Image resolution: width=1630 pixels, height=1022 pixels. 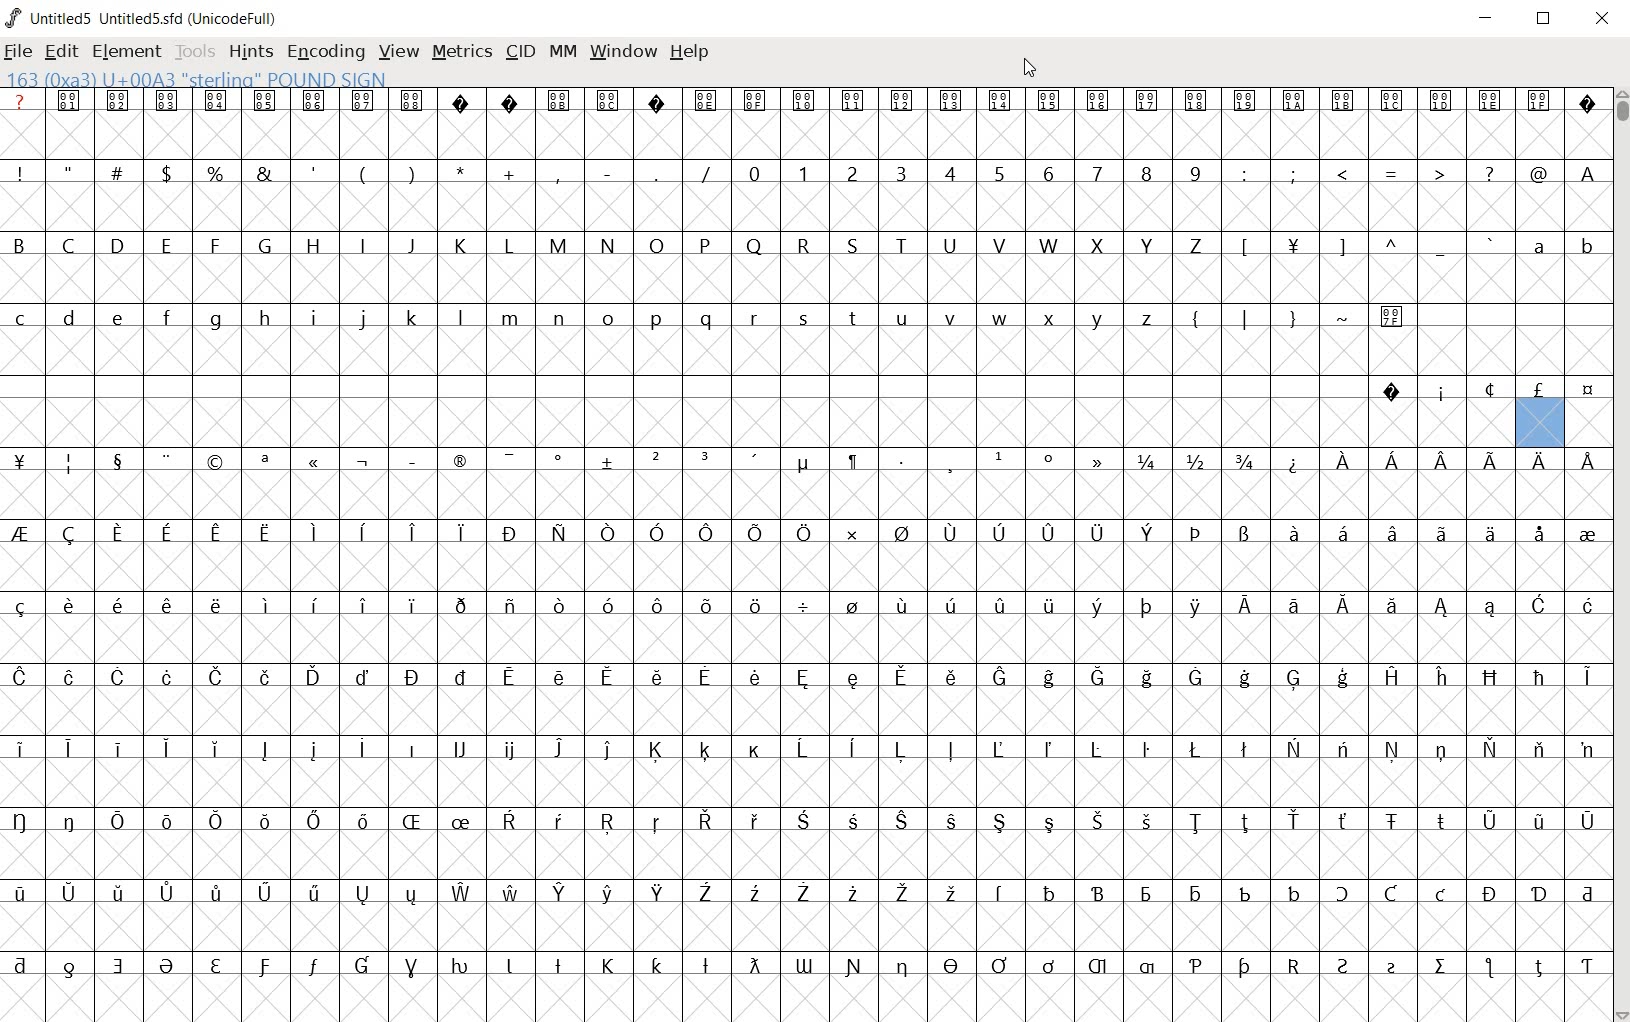 What do you see at coordinates (706, 678) in the screenshot?
I see `Symbol` at bounding box center [706, 678].